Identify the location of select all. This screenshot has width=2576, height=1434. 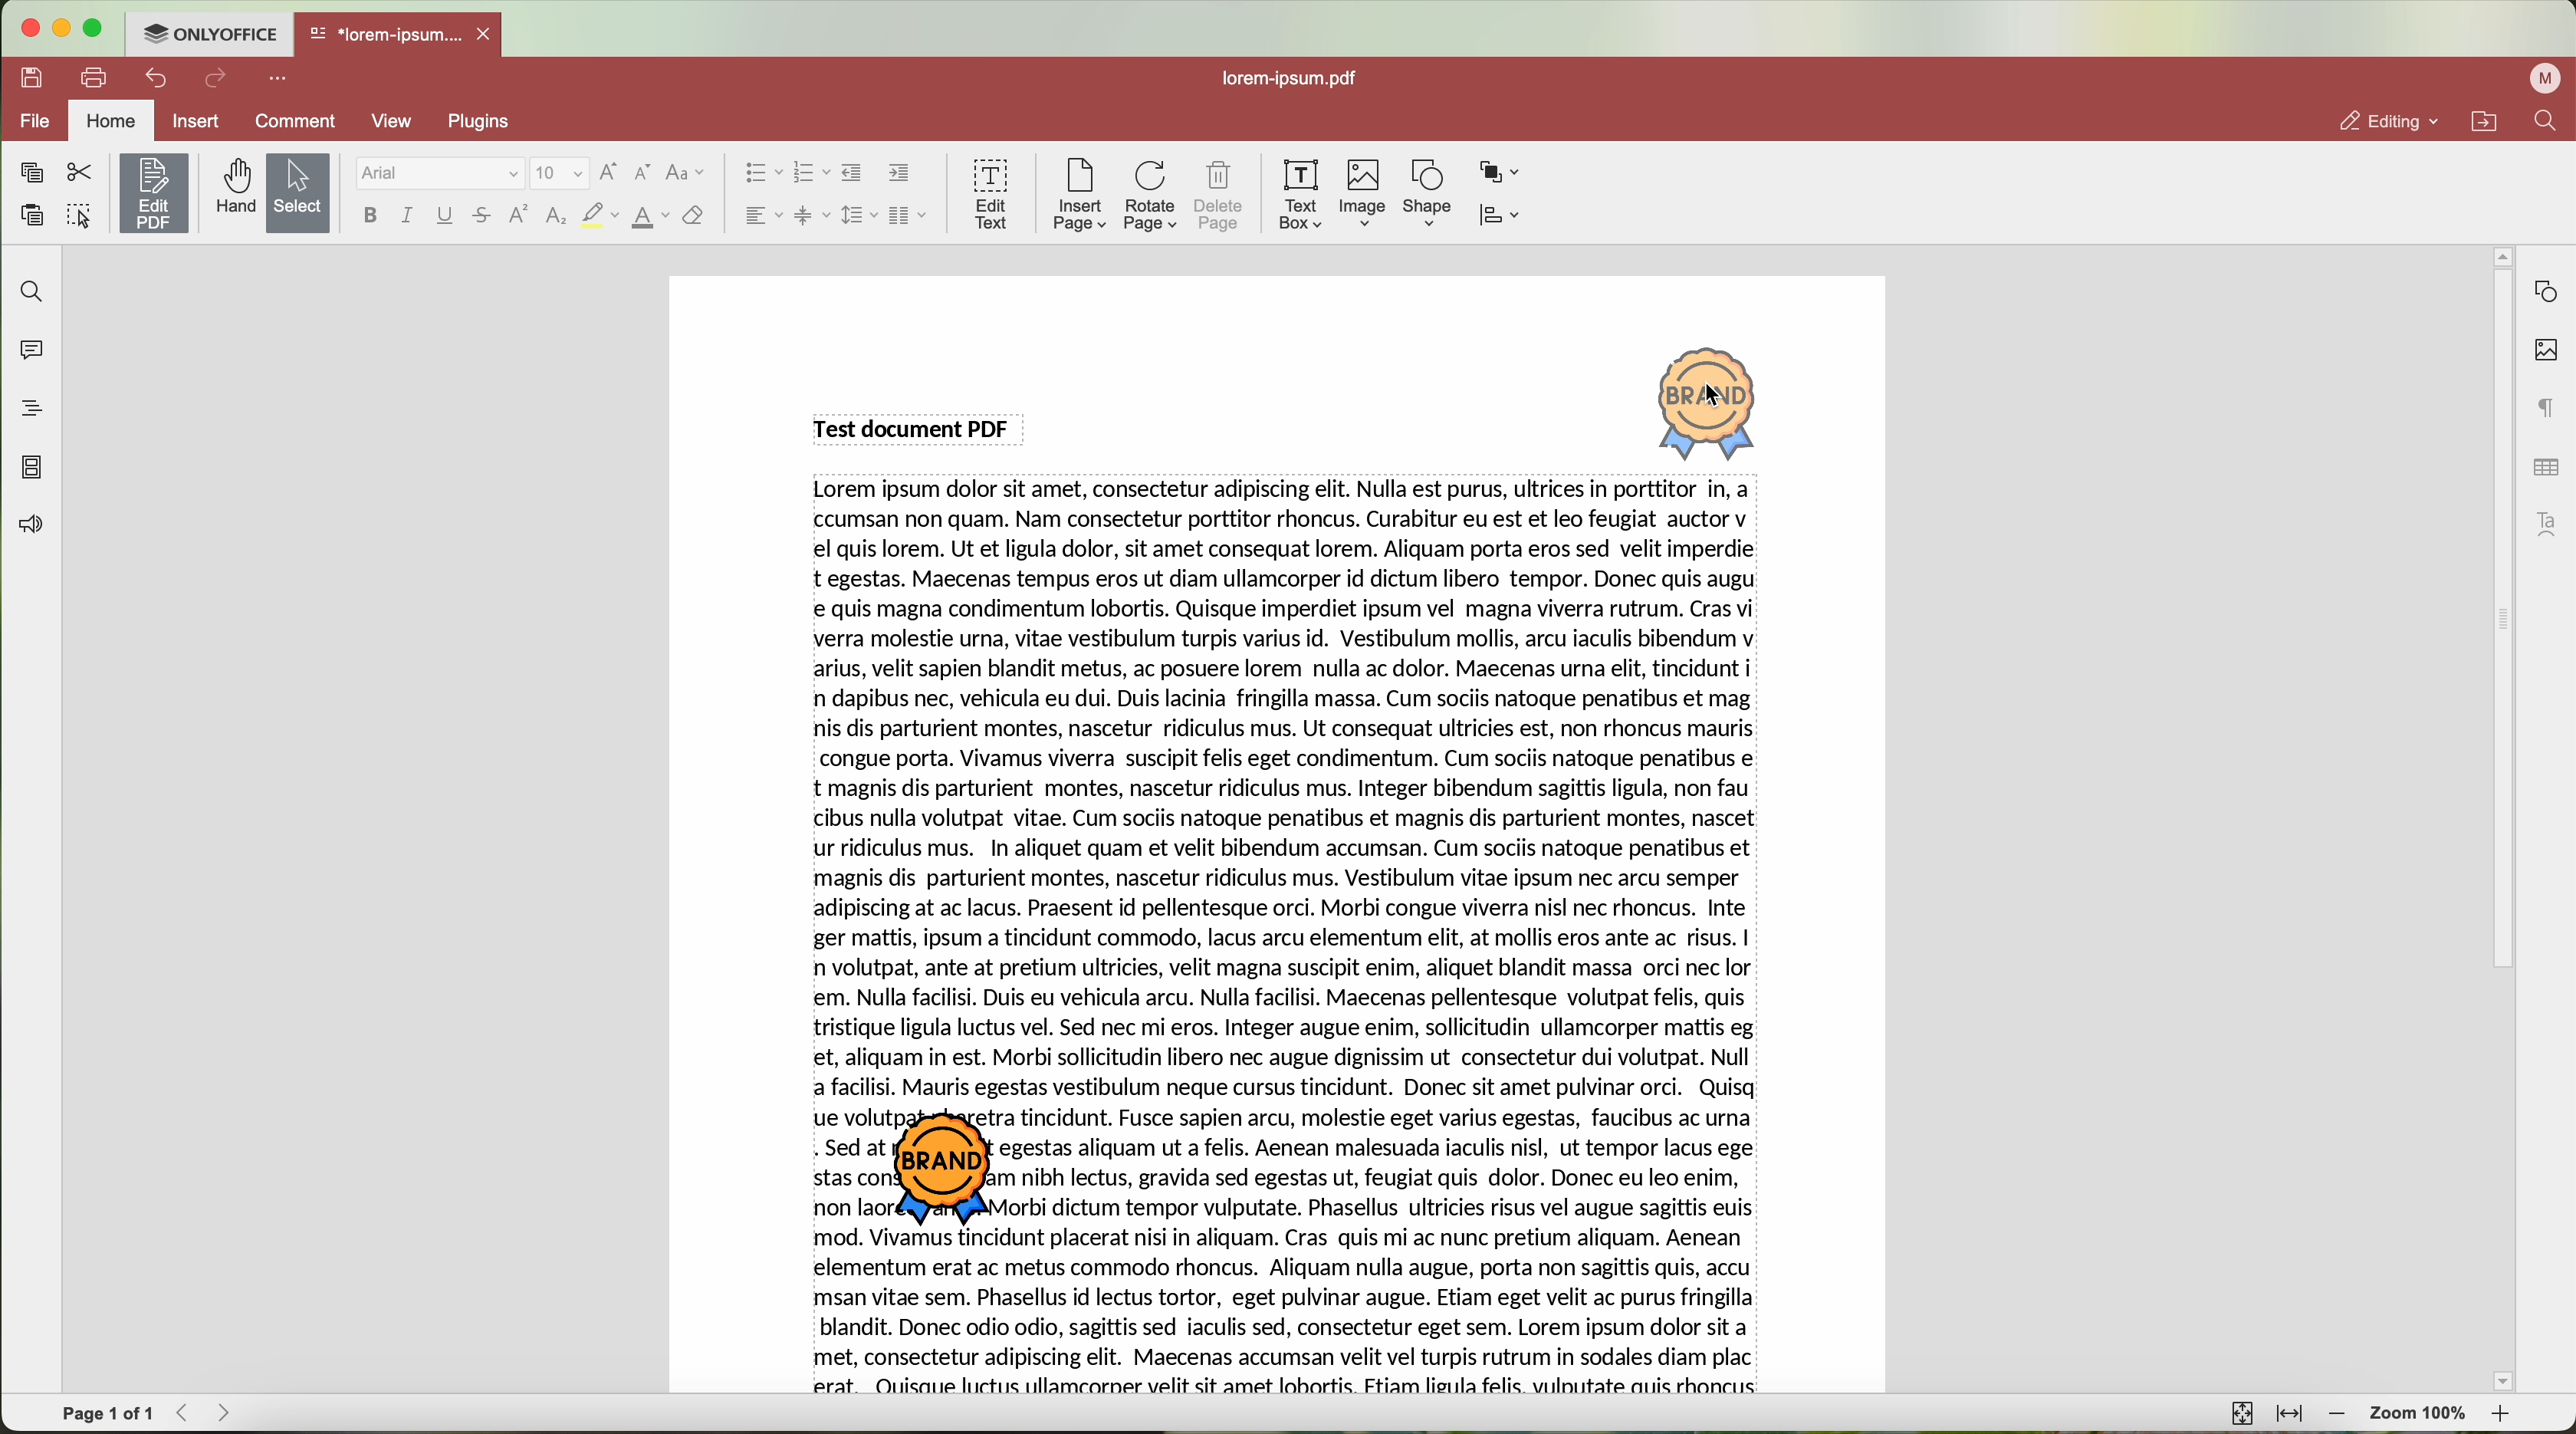
(79, 218).